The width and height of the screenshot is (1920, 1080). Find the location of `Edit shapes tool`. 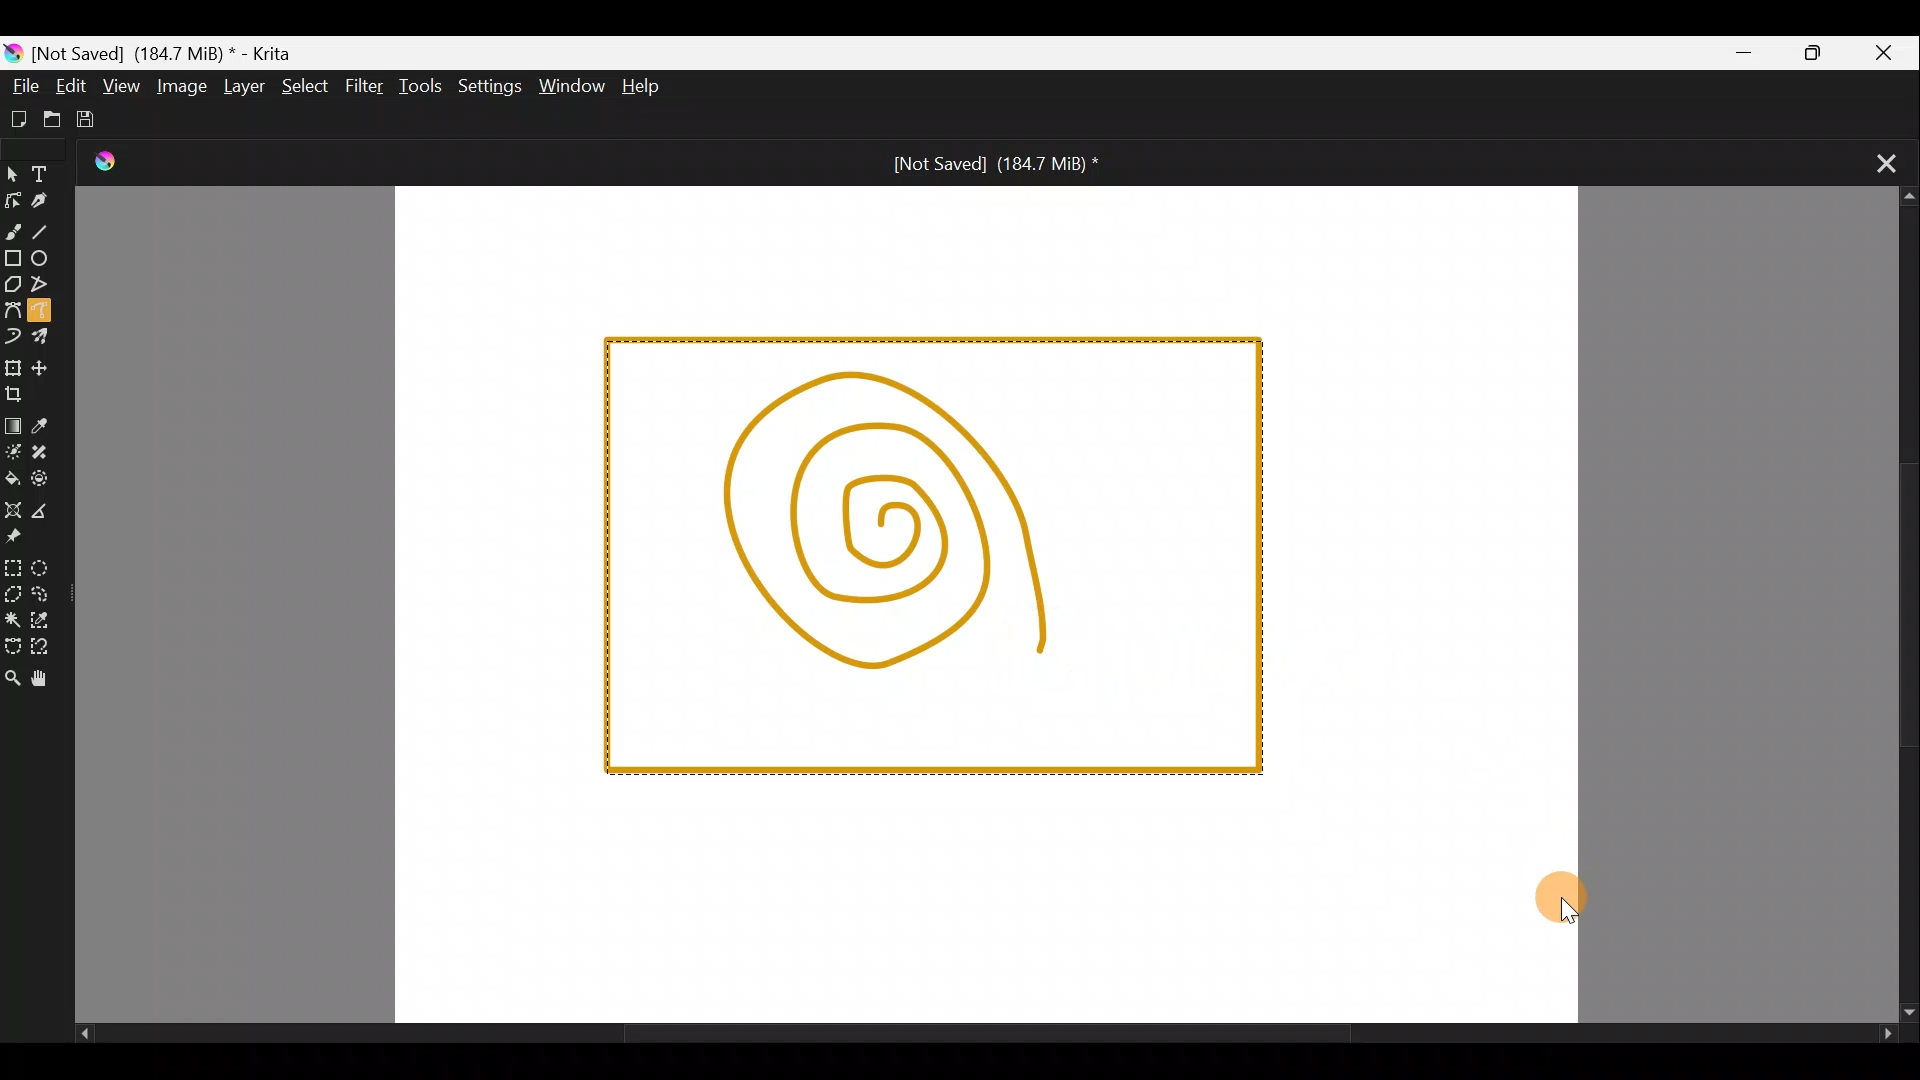

Edit shapes tool is located at coordinates (12, 201).